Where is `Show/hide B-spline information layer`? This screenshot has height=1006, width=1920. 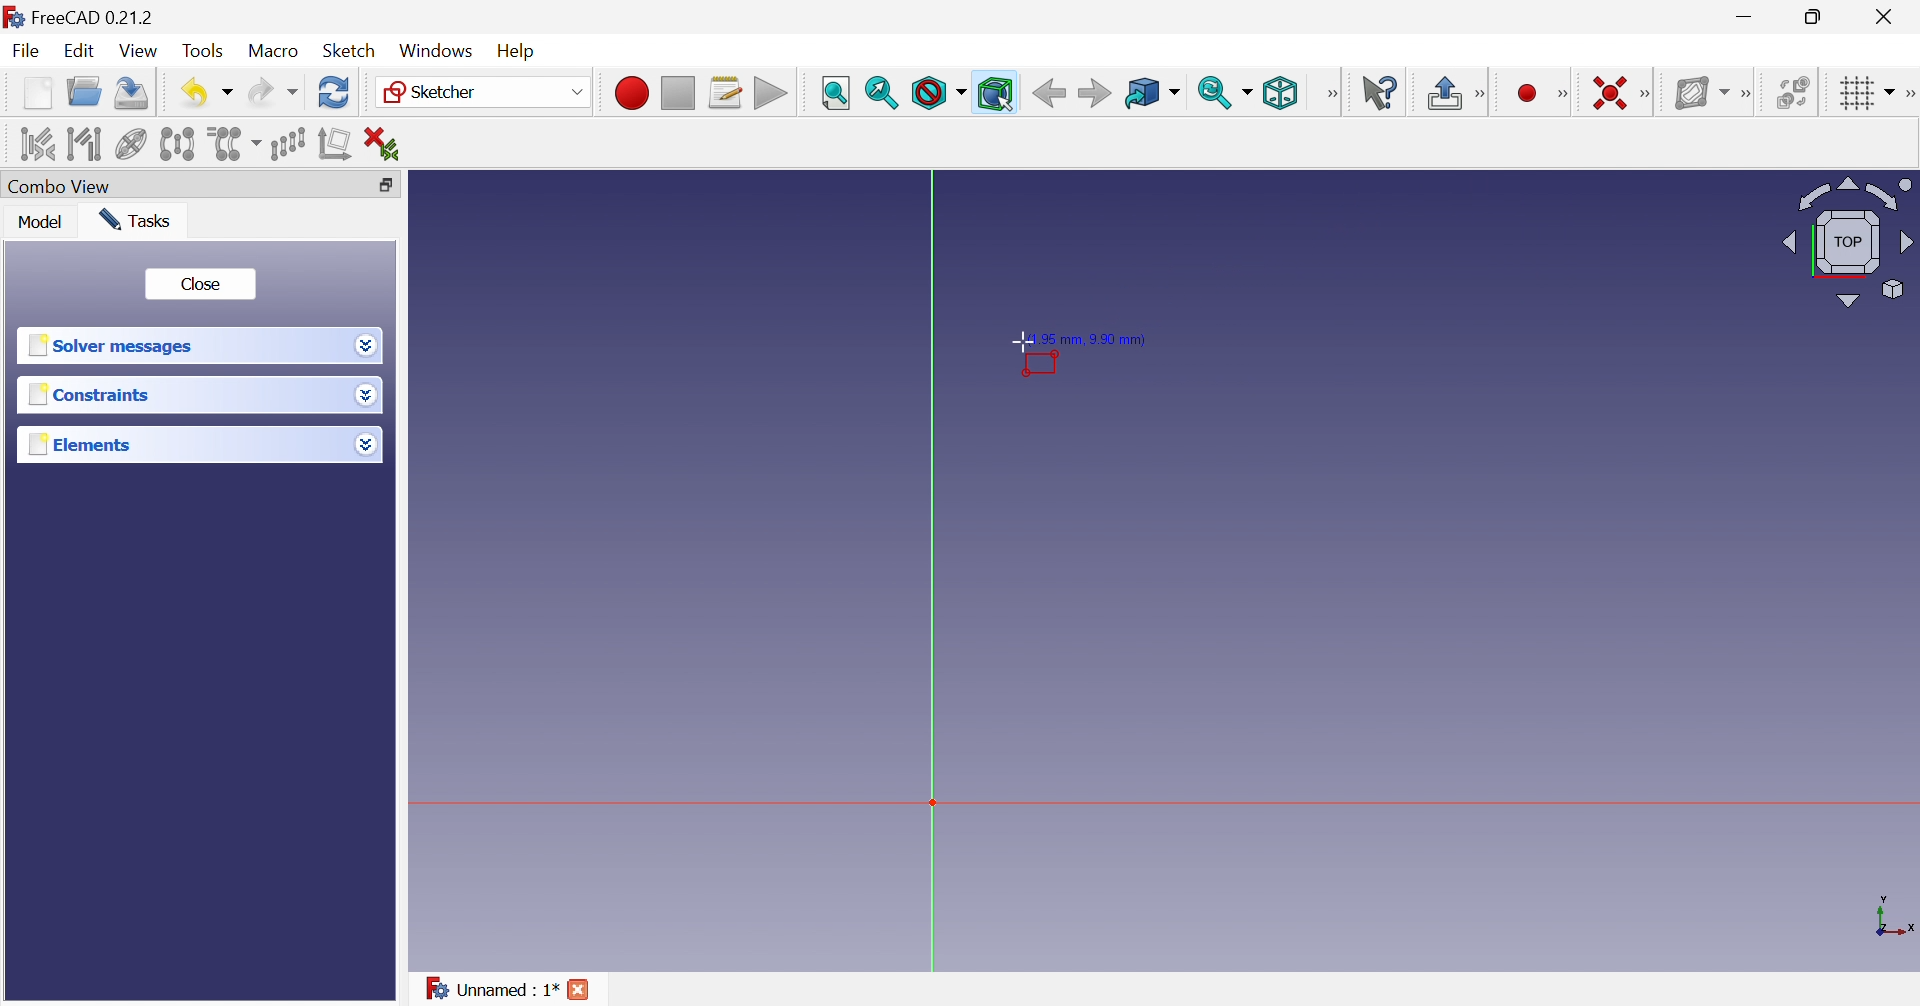 Show/hide B-spline information layer is located at coordinates (1700, 93).